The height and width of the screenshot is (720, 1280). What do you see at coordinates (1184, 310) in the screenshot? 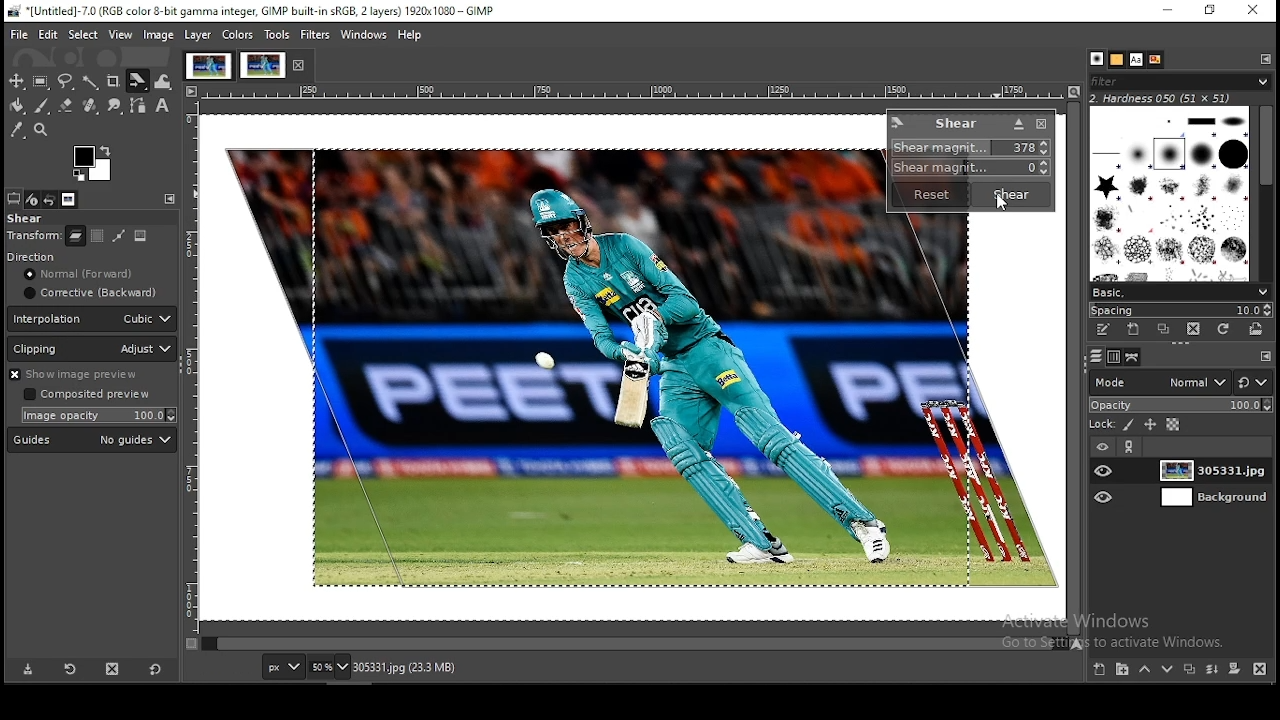
I see `spacing` at bounding box center [1184, 310].